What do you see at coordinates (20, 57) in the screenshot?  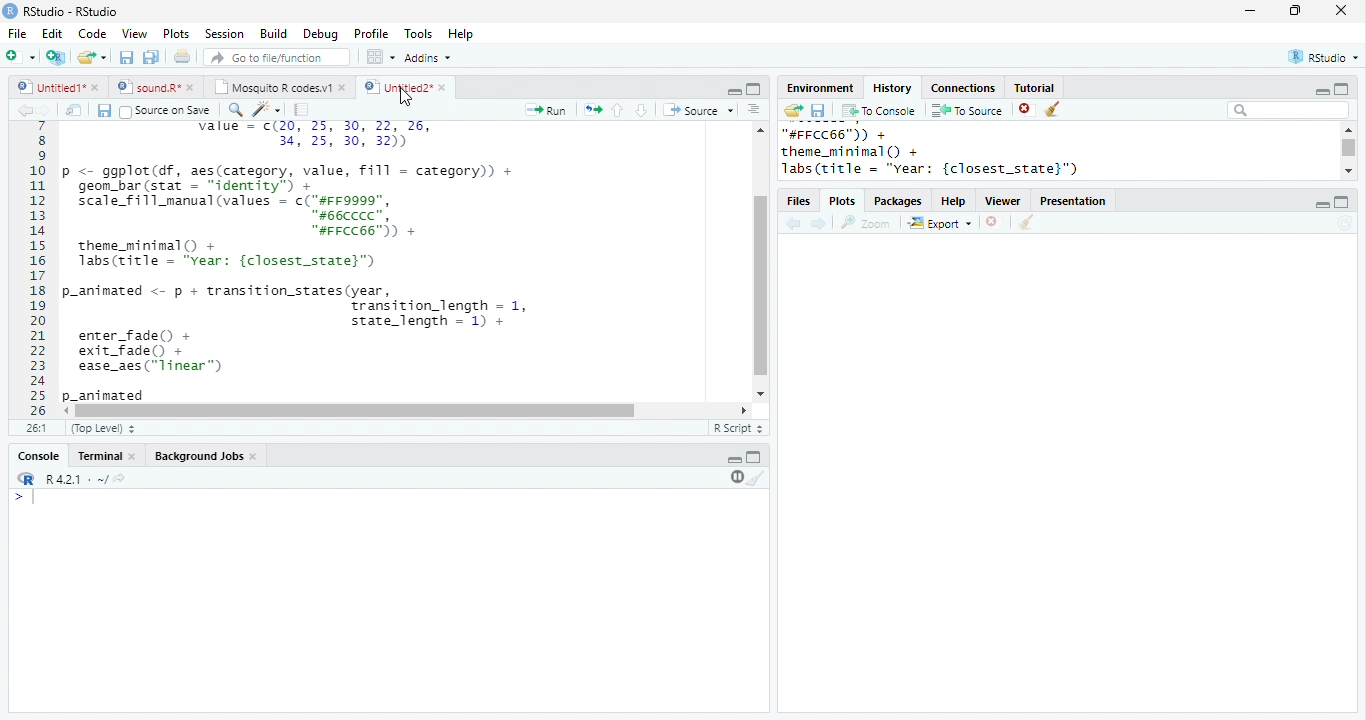 I see `new file` at bounding box center [20, 57].